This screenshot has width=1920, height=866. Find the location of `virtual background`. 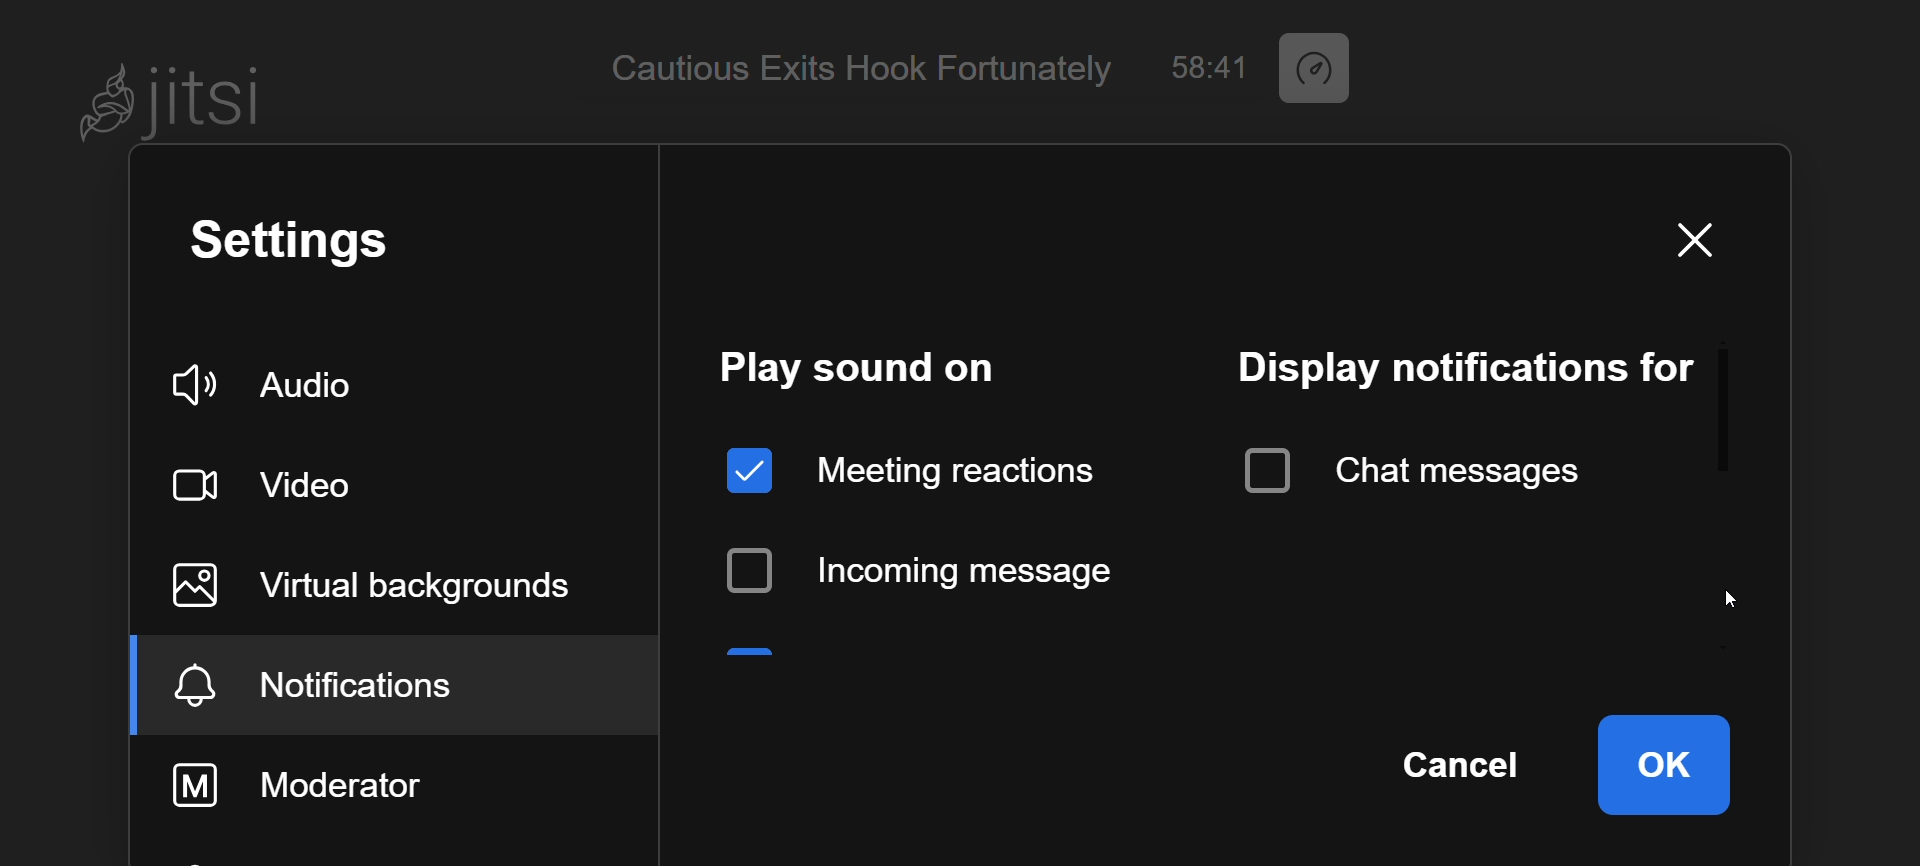

virtual background is located at coordinates (377, 582).